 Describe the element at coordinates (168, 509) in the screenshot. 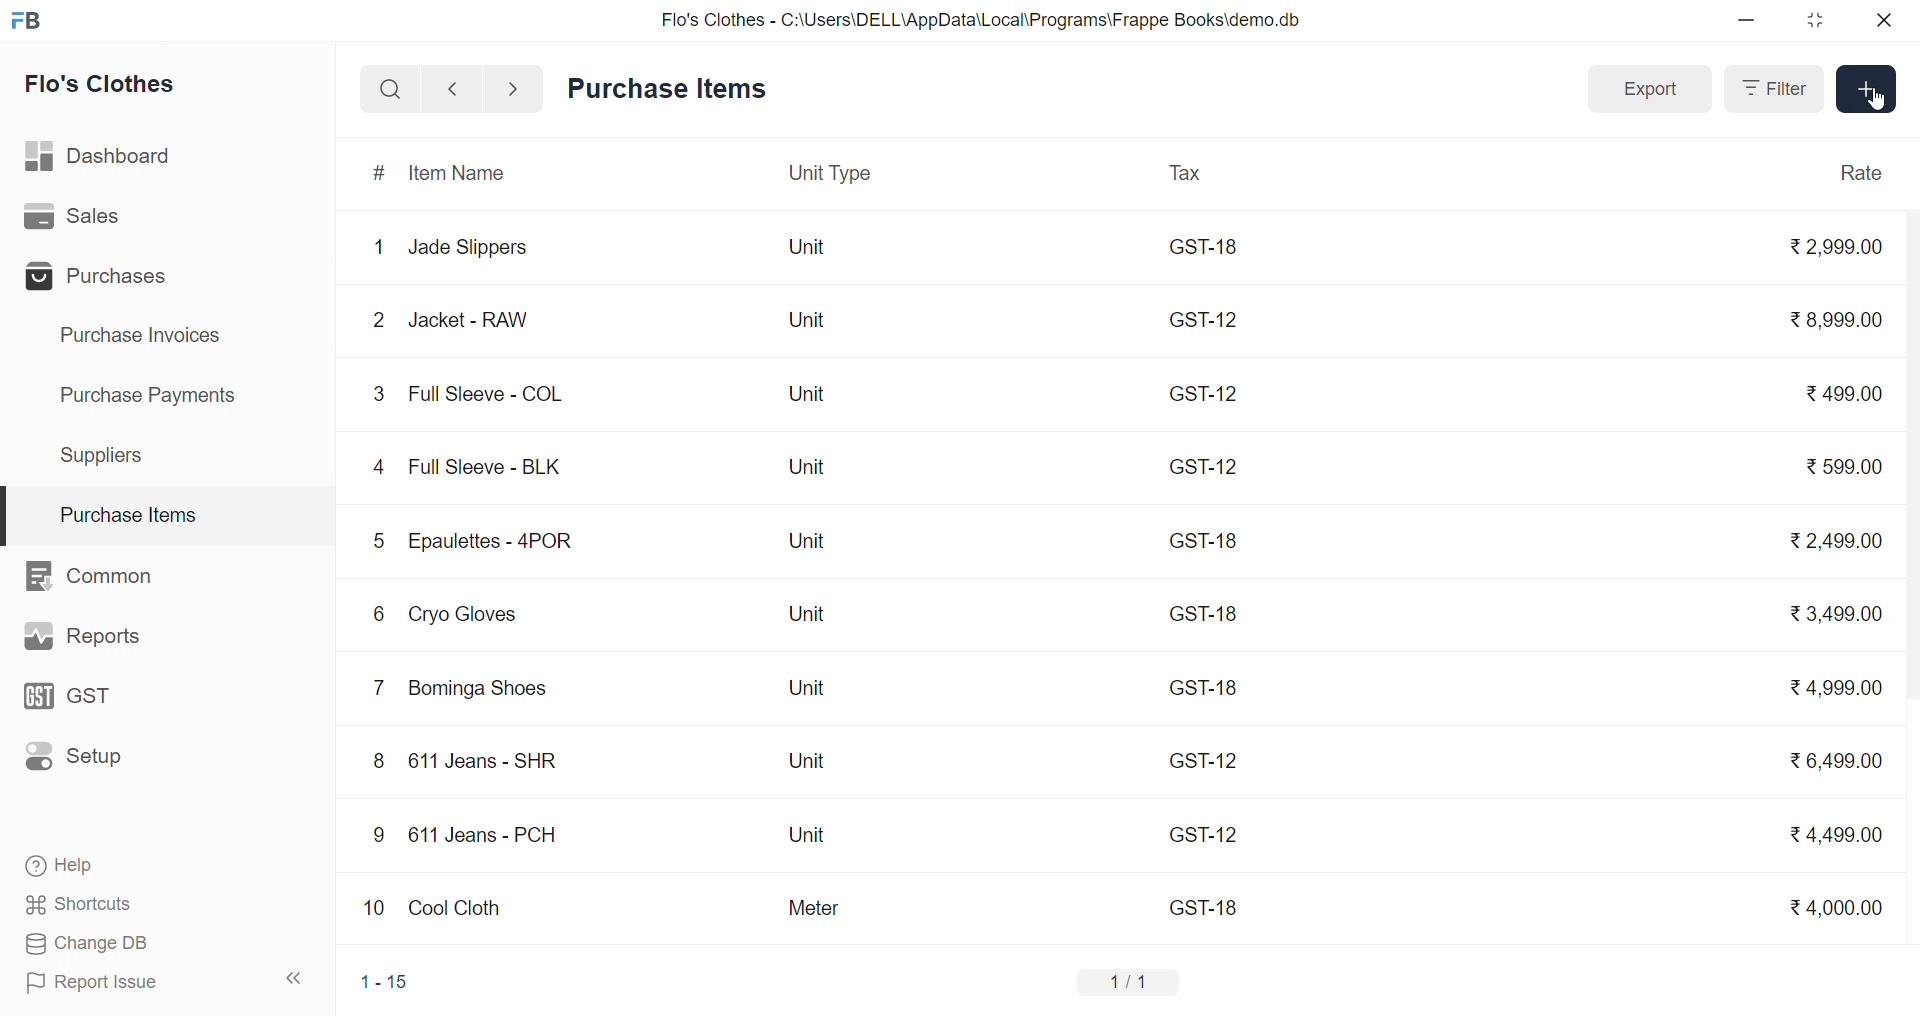

I see `Purchase Items` at that location.